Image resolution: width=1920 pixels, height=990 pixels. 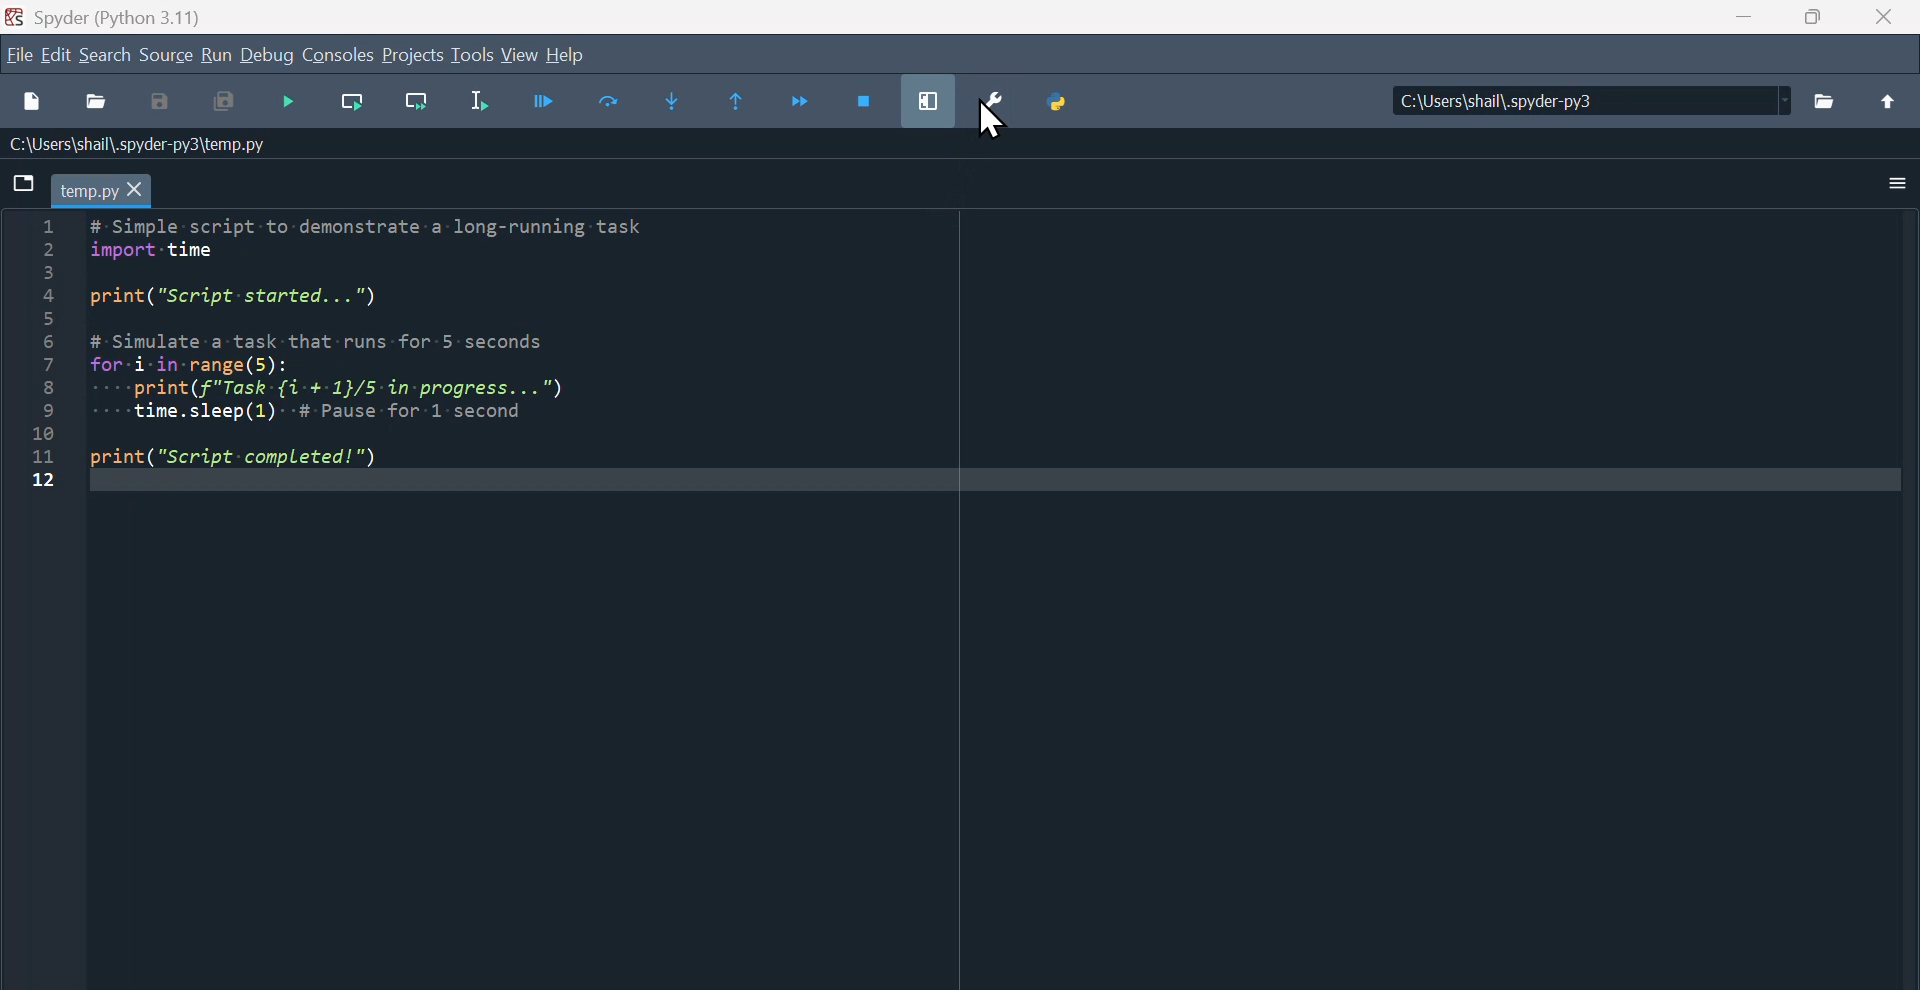 What do you see at coordinates (610, 102) in the screenshot?
I see `Run current cell` at bounding box center [610, 102].